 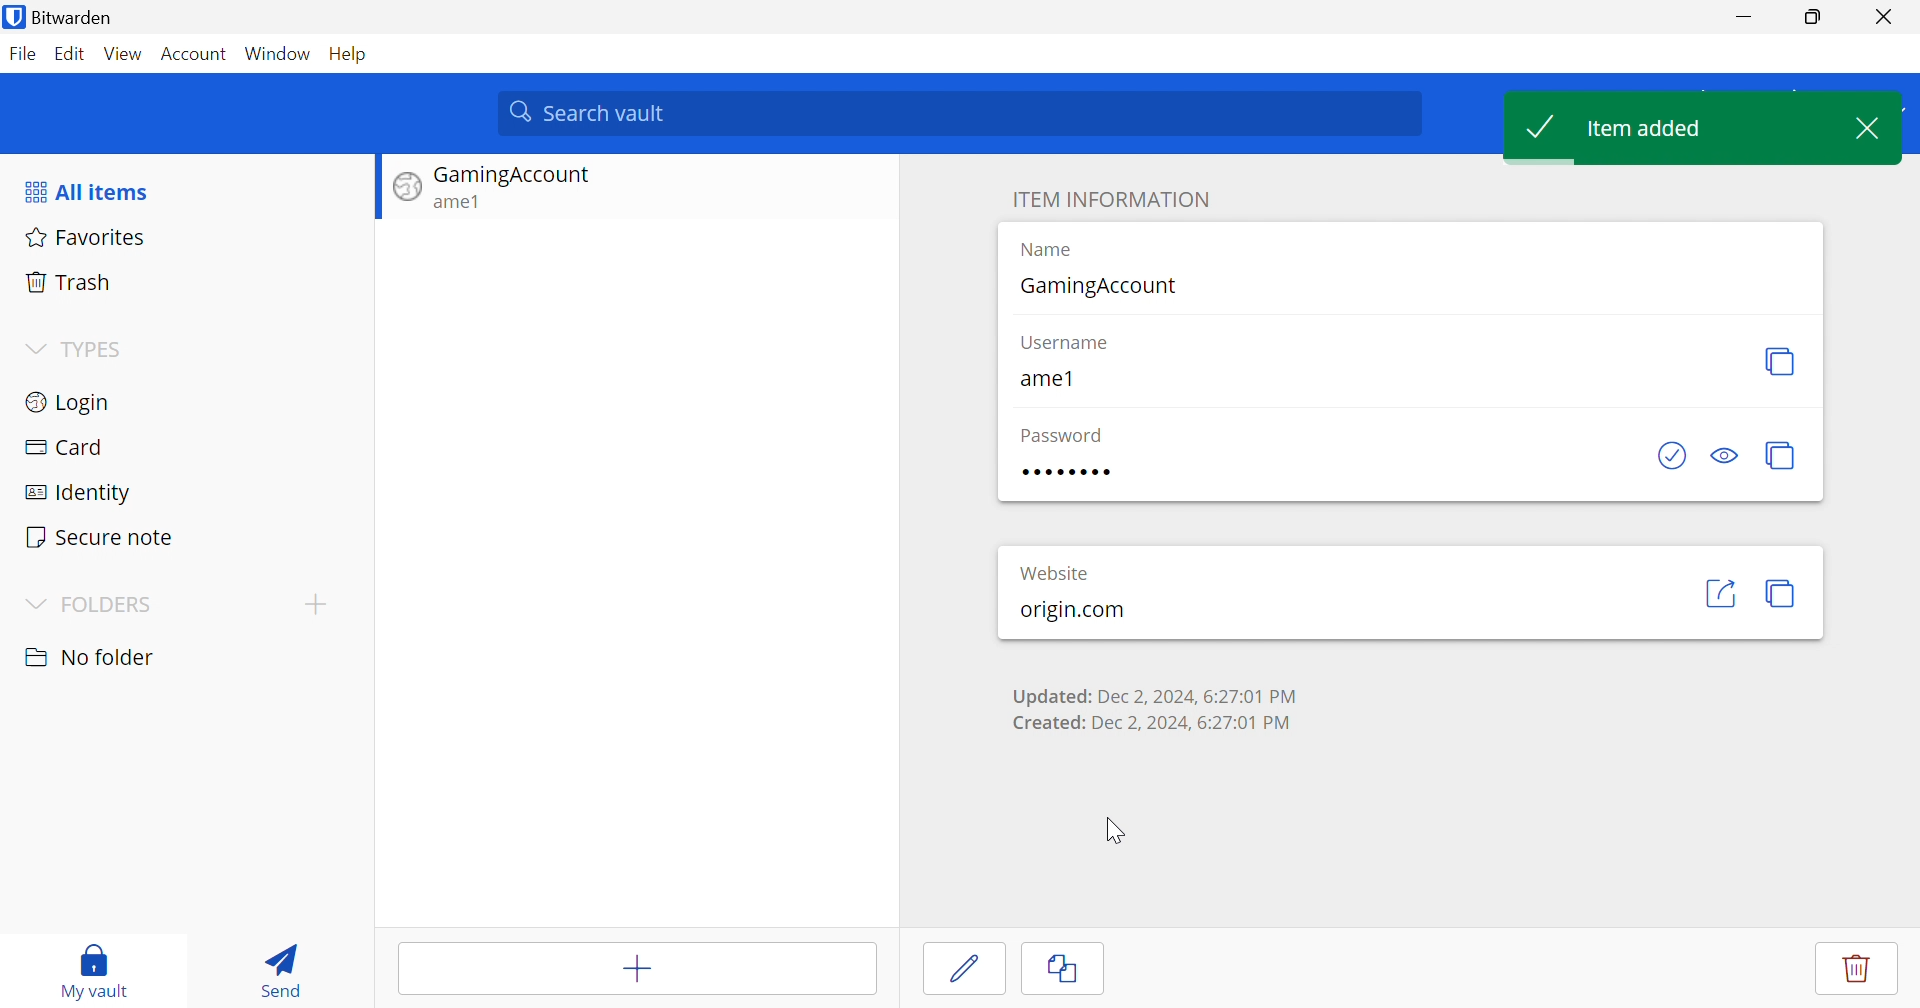 What do you see at coordinates (58, 16) in the screenshot?
I see `Bitwarden` at bounding box center [58, 16].